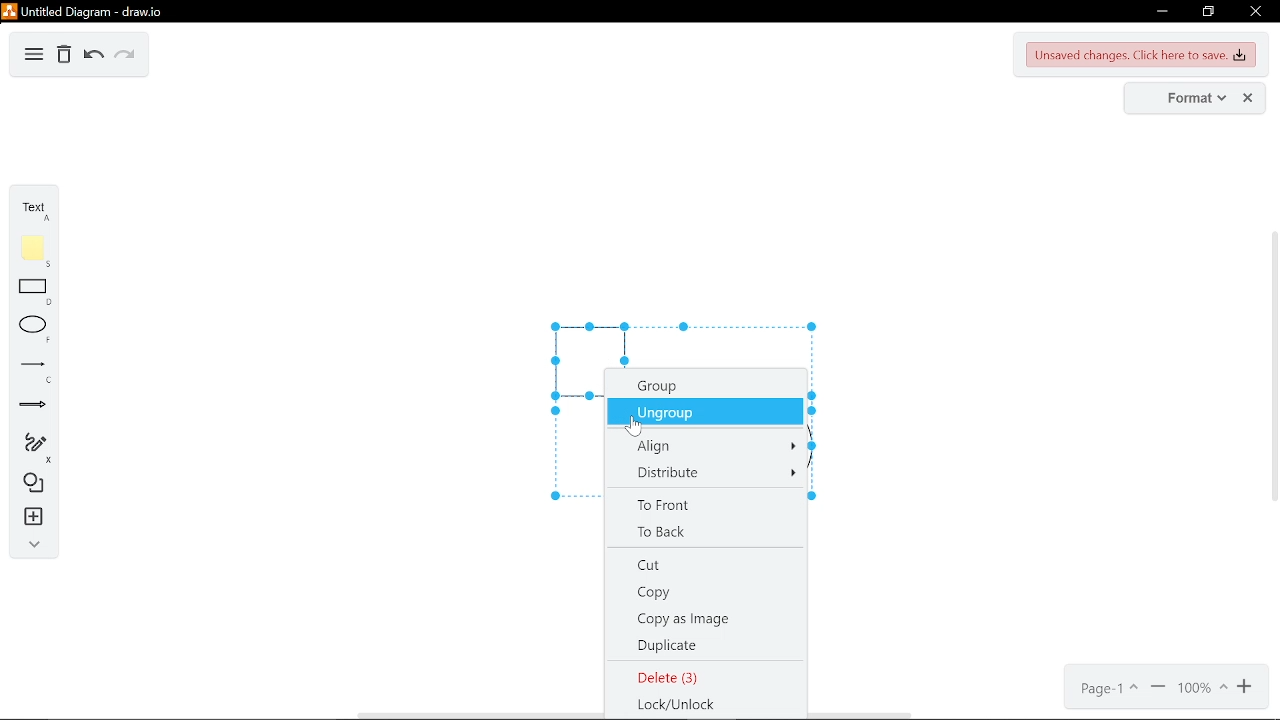 The width and height of the screenshot is (1280, 720). What do you see at coordinates (1139, 56) in the screenshot?
I see `unsaved changes. Click here to save` at bounding box center [1139, 56].